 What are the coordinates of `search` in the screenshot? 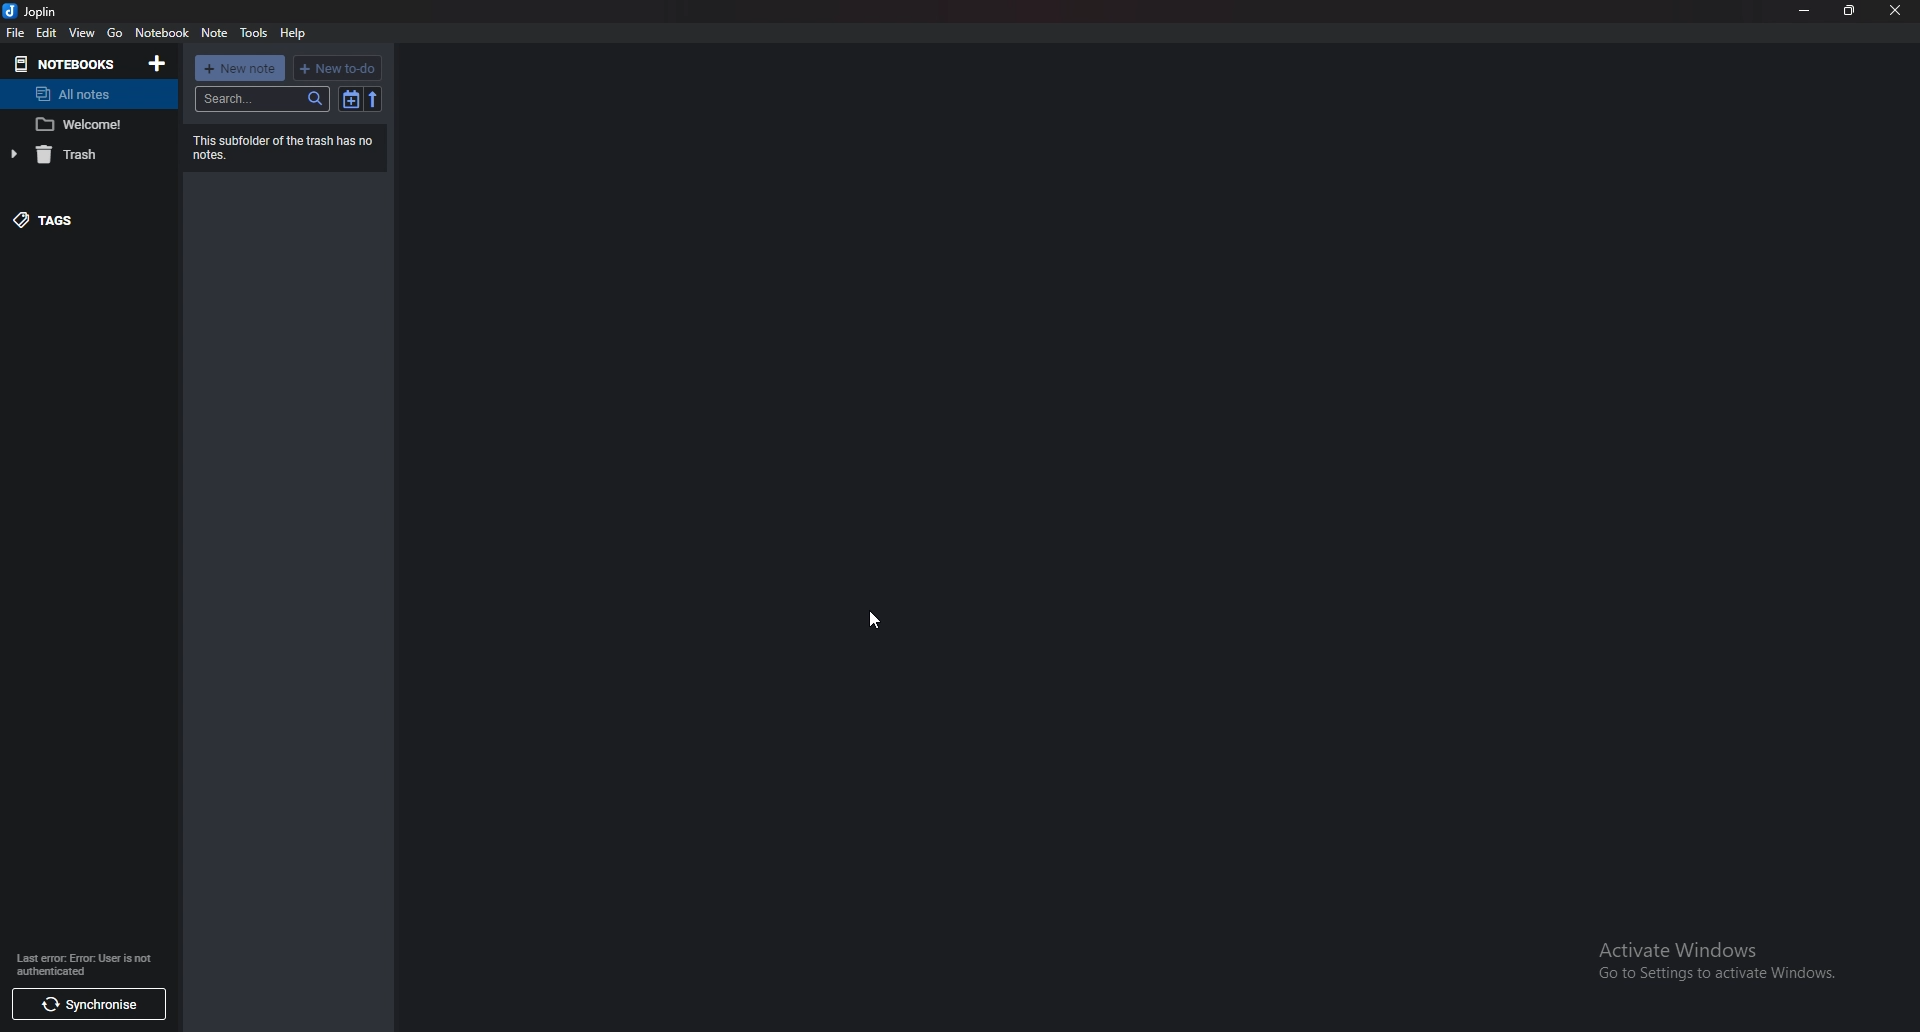 It's located at (262, 98).